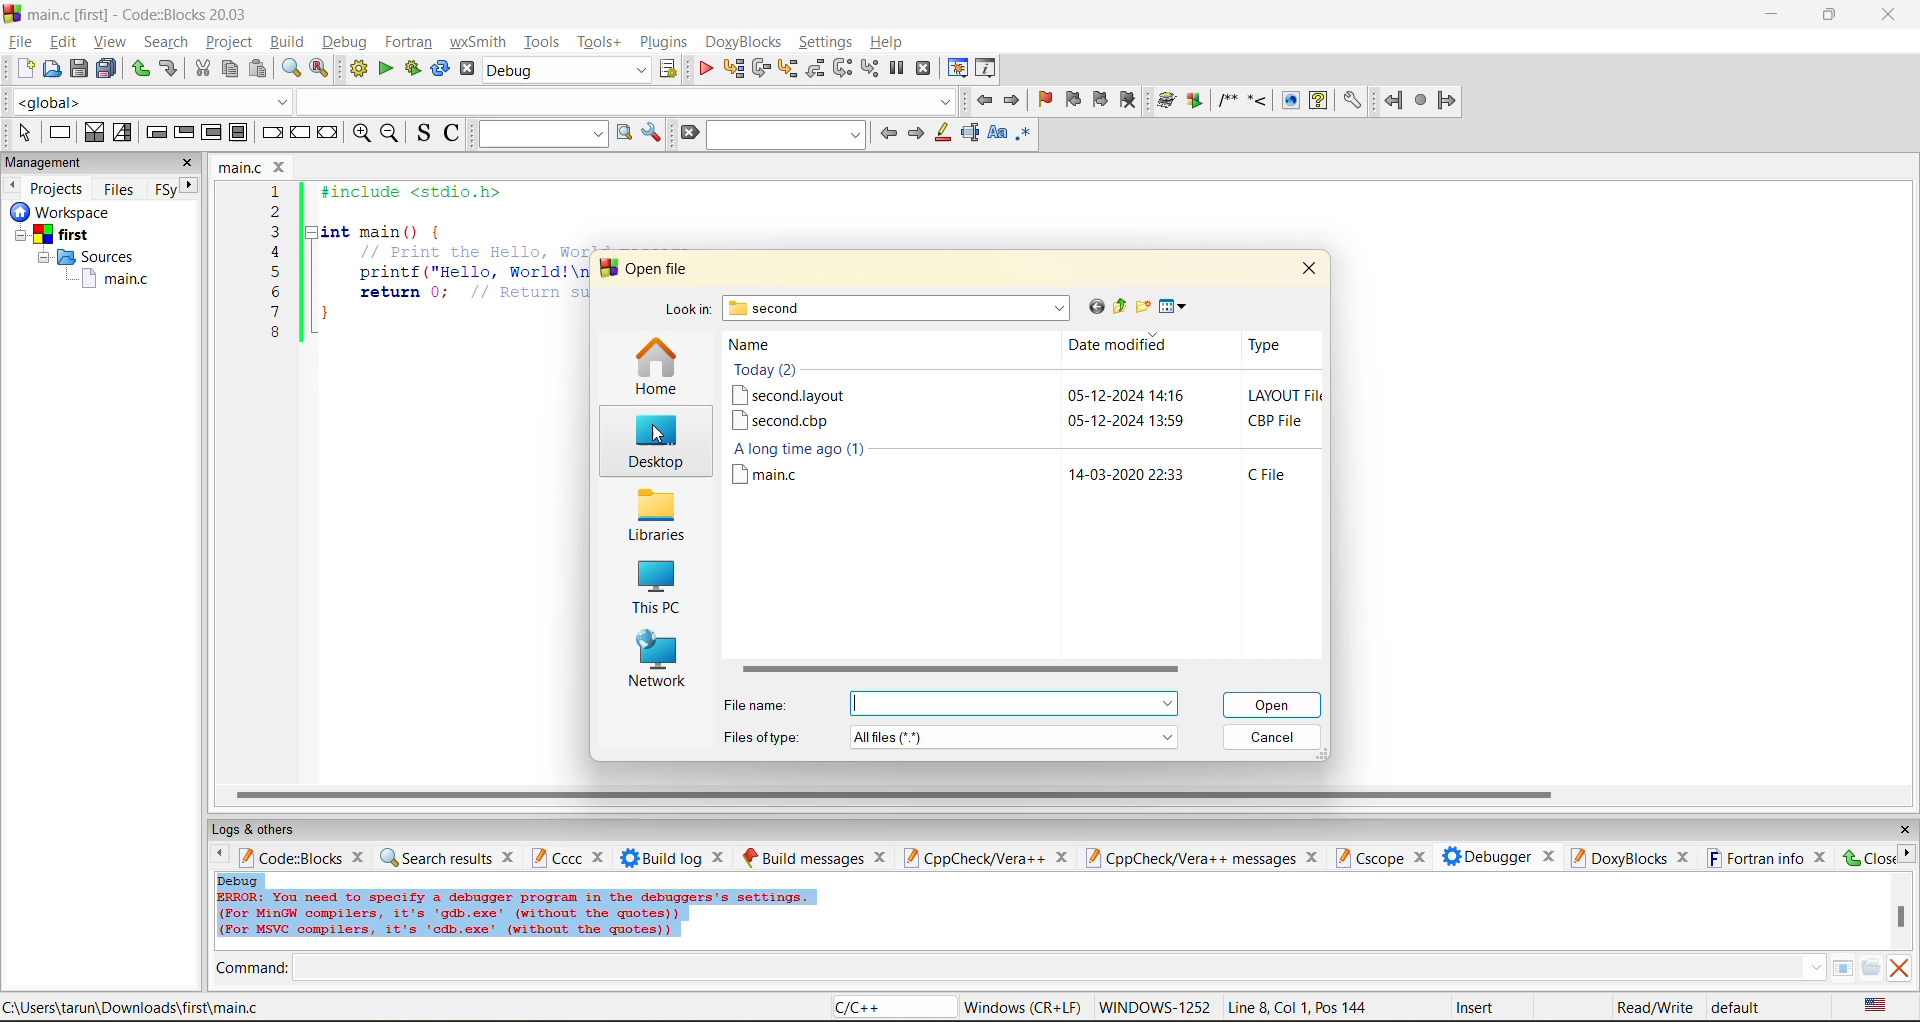 The width and height of the screenshot is (1920, 1022). Describe the element at coordinates (286, 41) in the screenshot. I see `build` at that location.